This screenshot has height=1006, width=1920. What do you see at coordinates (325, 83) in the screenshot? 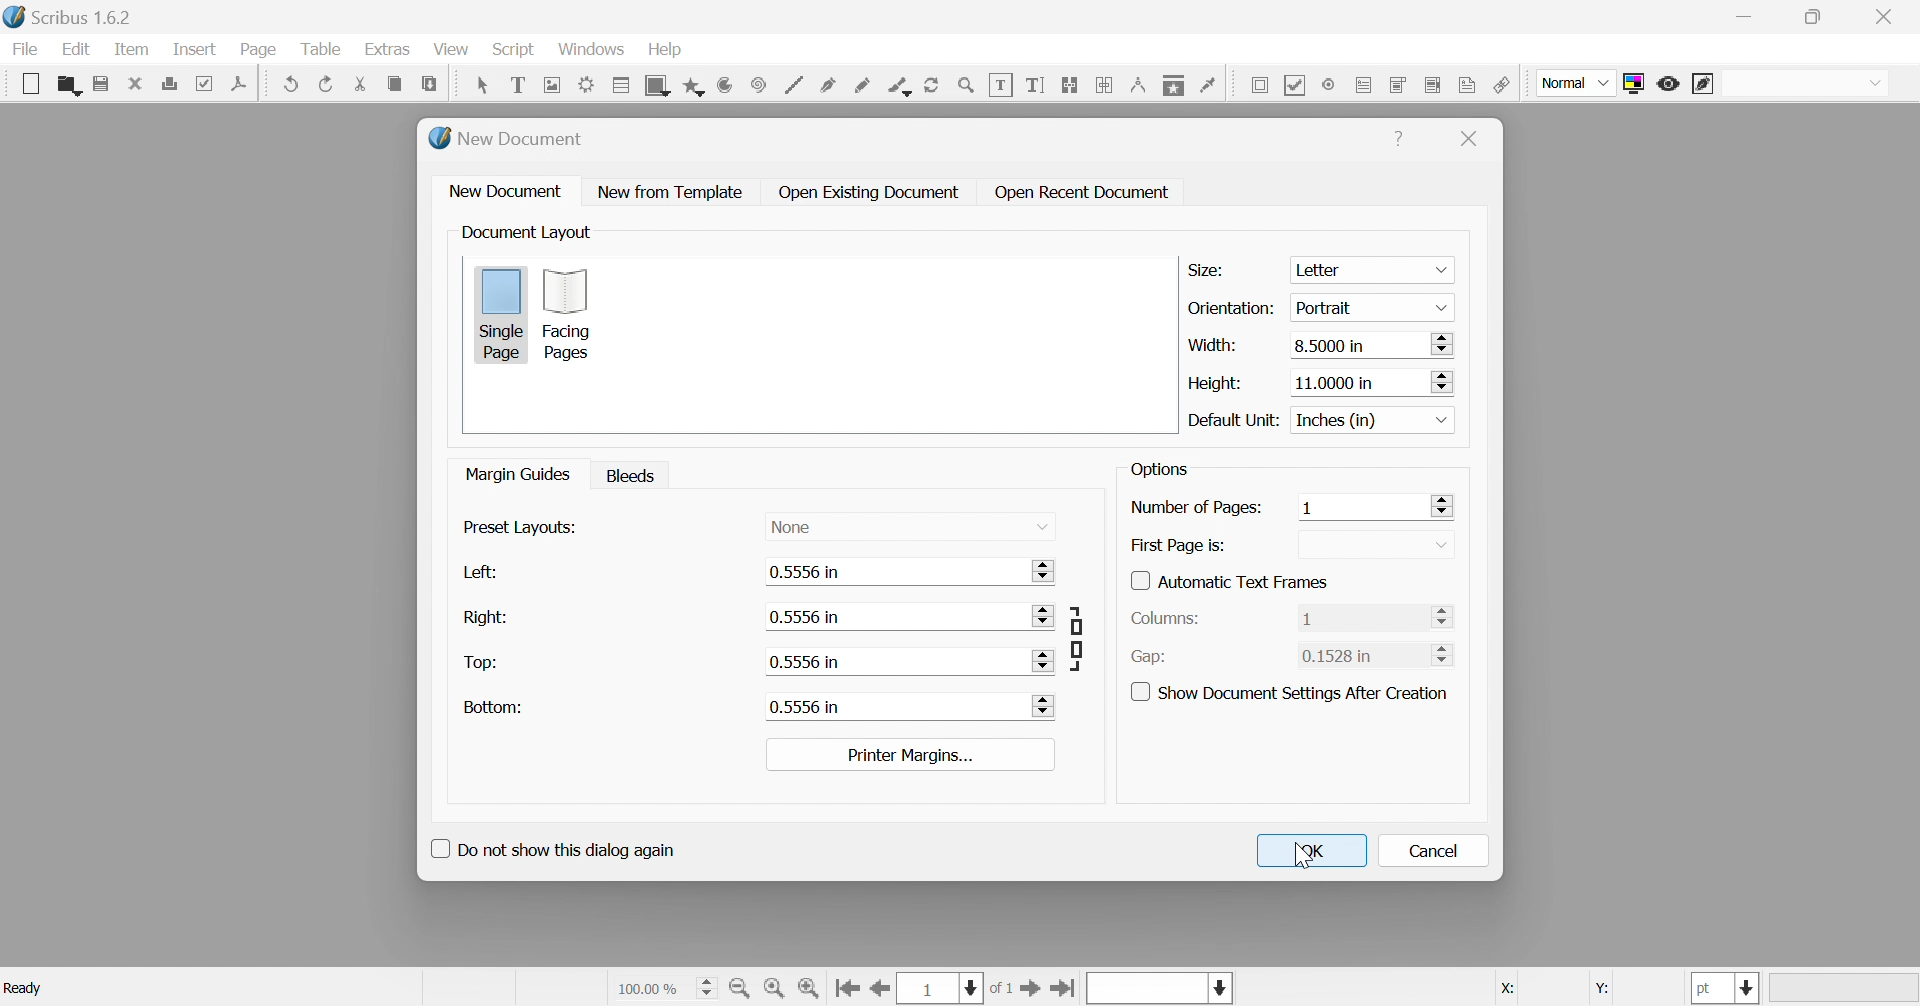
I see `redo` at bounding box center [325, 83].